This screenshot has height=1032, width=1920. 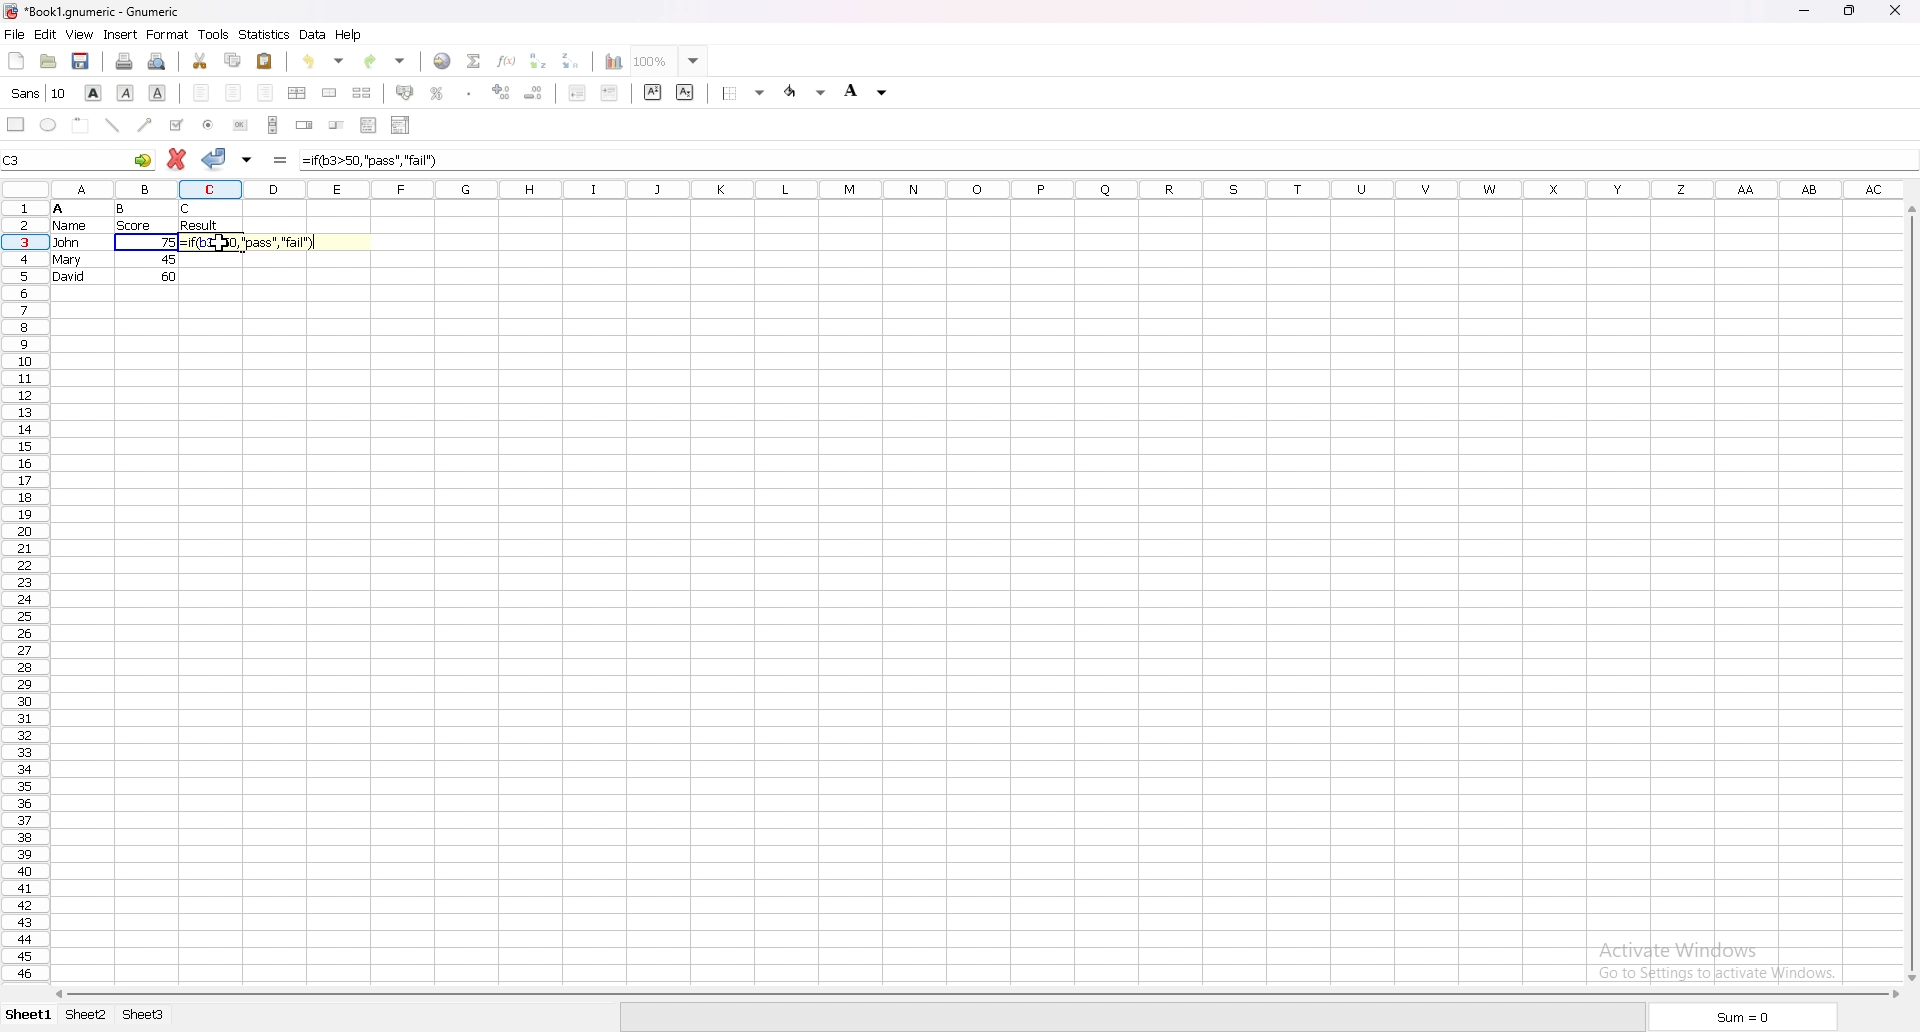 What do you see at coordinates (234, 60) in the screenshot?
I see `copy` at bounding box center [234, 60].